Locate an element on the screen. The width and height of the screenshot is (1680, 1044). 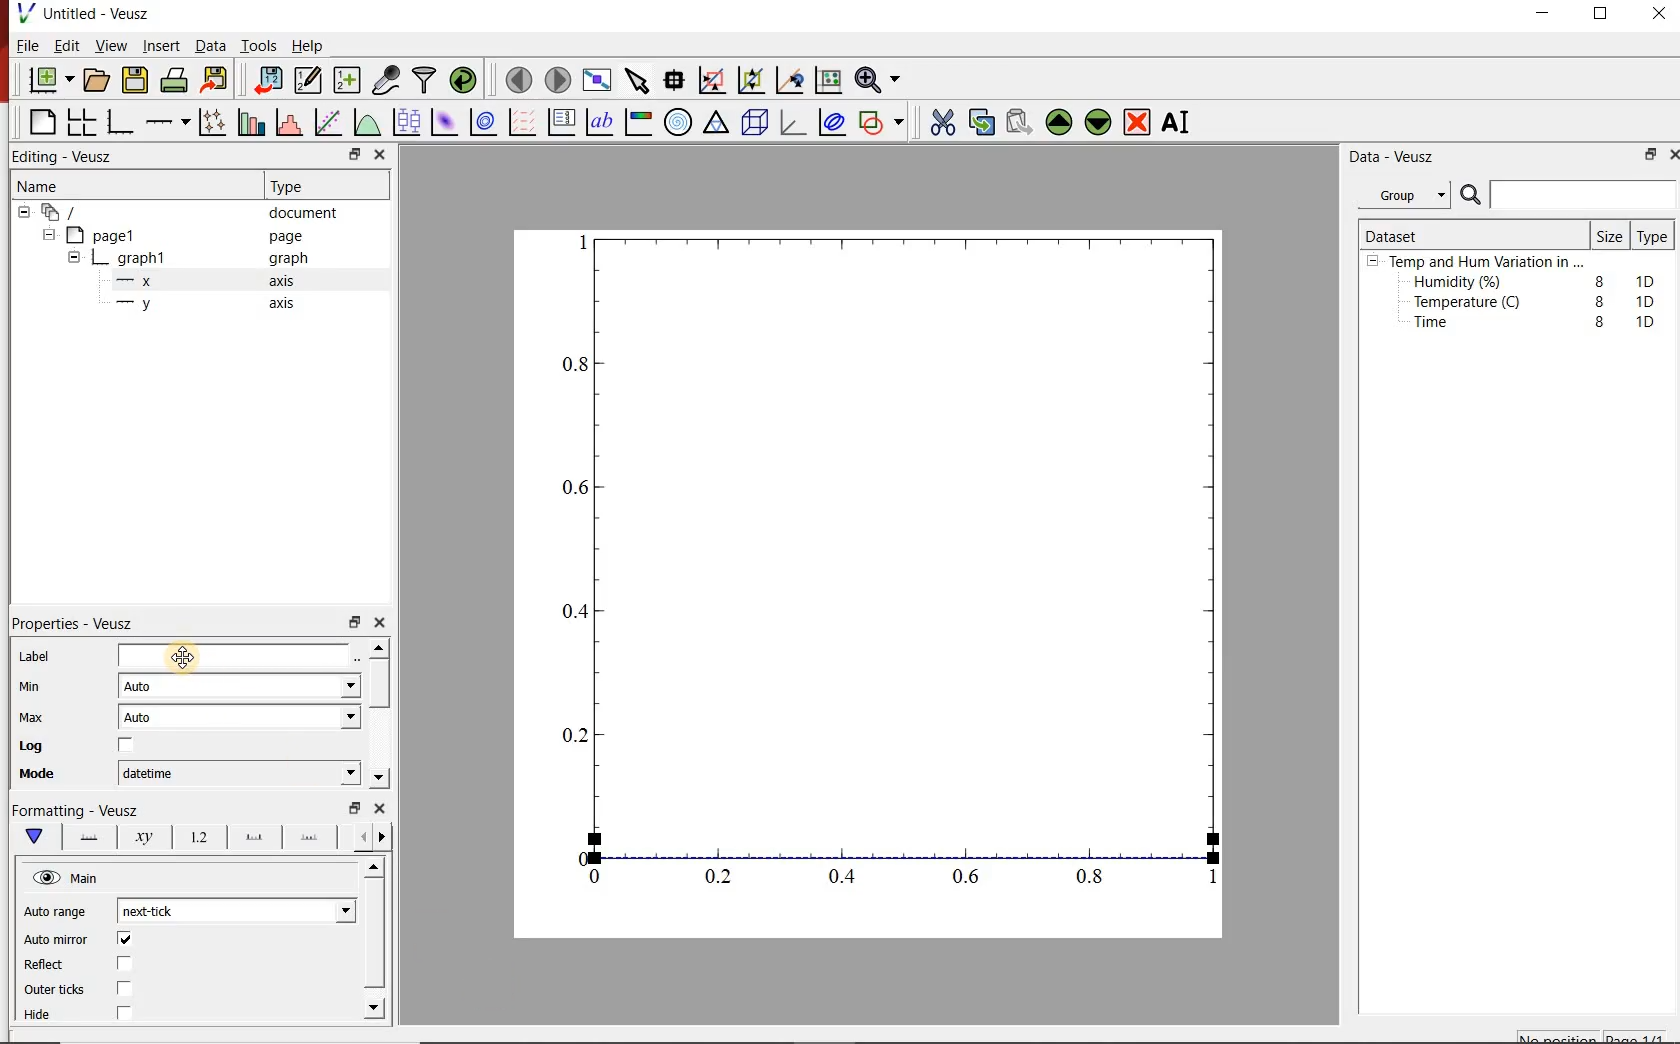
cut the selected widget is located at coordinates (941, 120).